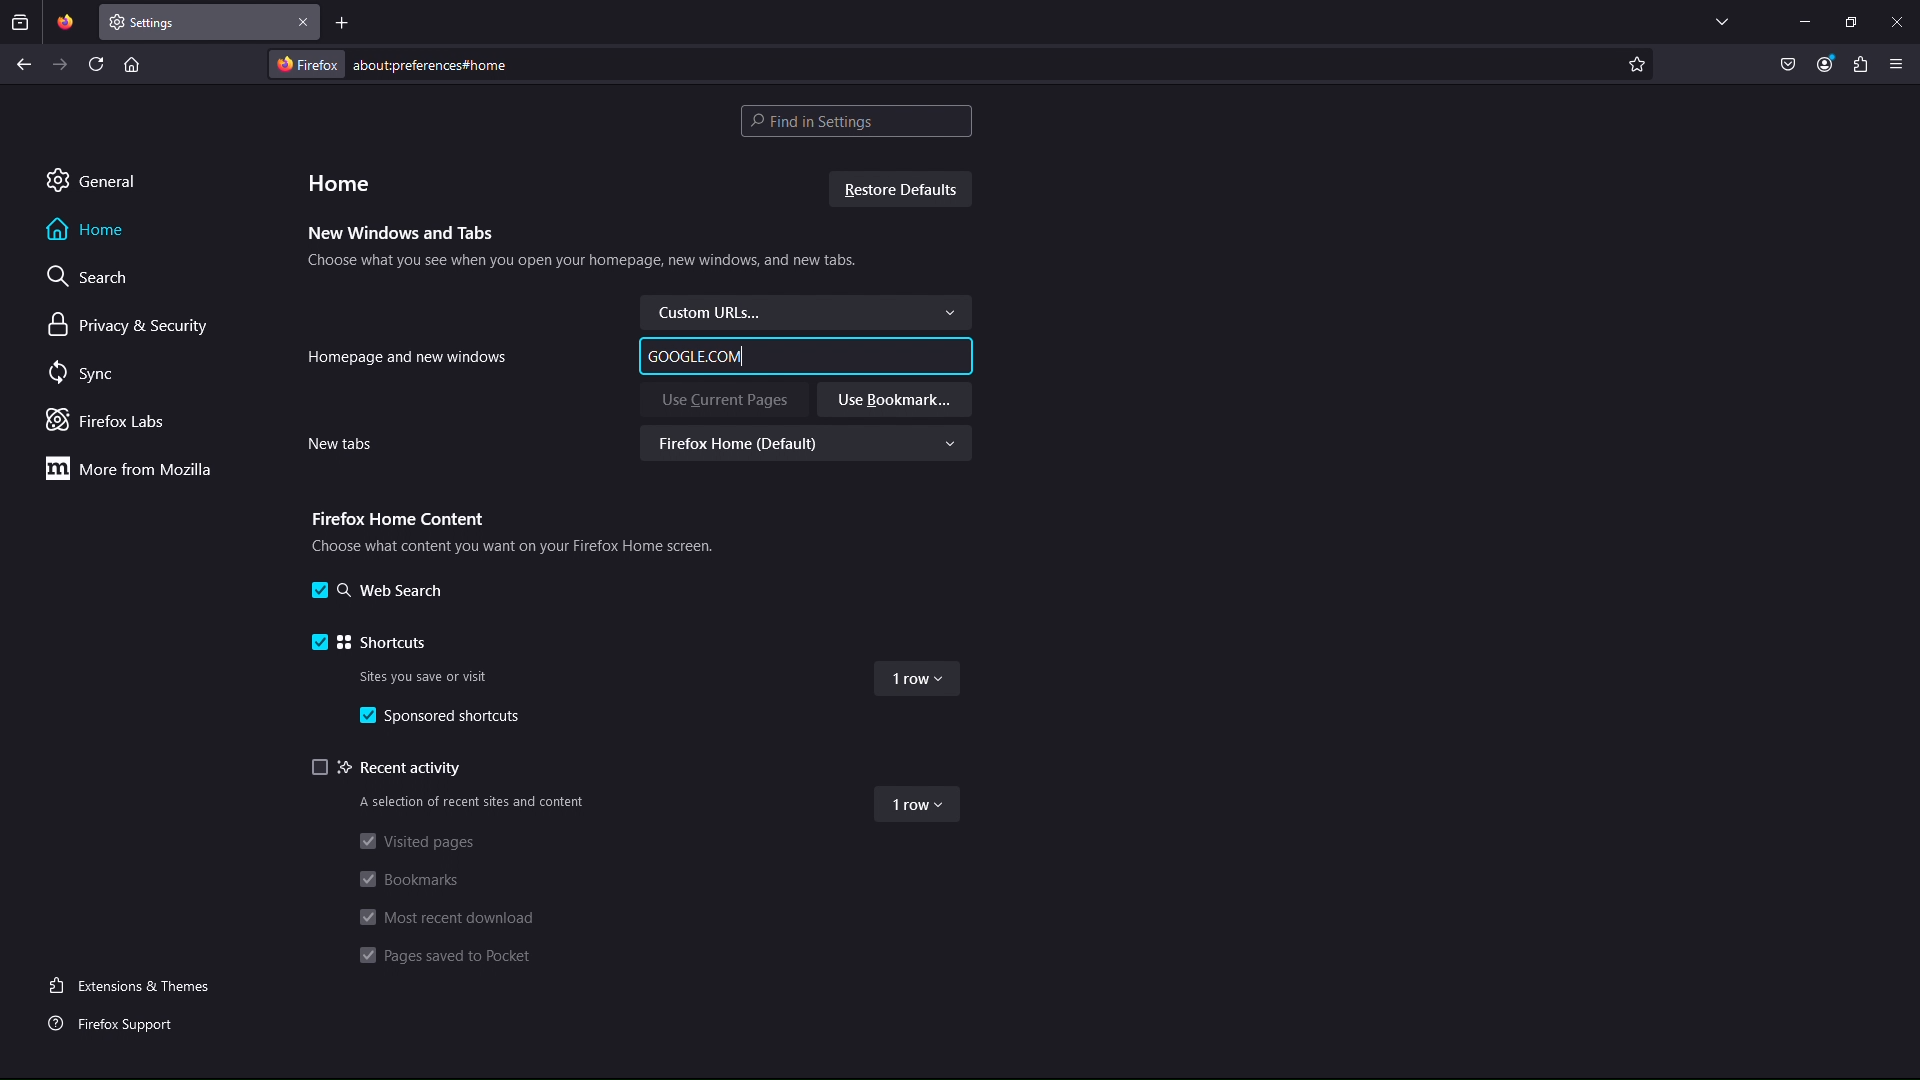 The image size is (1920, 1080). What do you see at coordinates (428, 674) in the screenshot?
I see `Sites you save or visit` at bounding box center [428, 674].